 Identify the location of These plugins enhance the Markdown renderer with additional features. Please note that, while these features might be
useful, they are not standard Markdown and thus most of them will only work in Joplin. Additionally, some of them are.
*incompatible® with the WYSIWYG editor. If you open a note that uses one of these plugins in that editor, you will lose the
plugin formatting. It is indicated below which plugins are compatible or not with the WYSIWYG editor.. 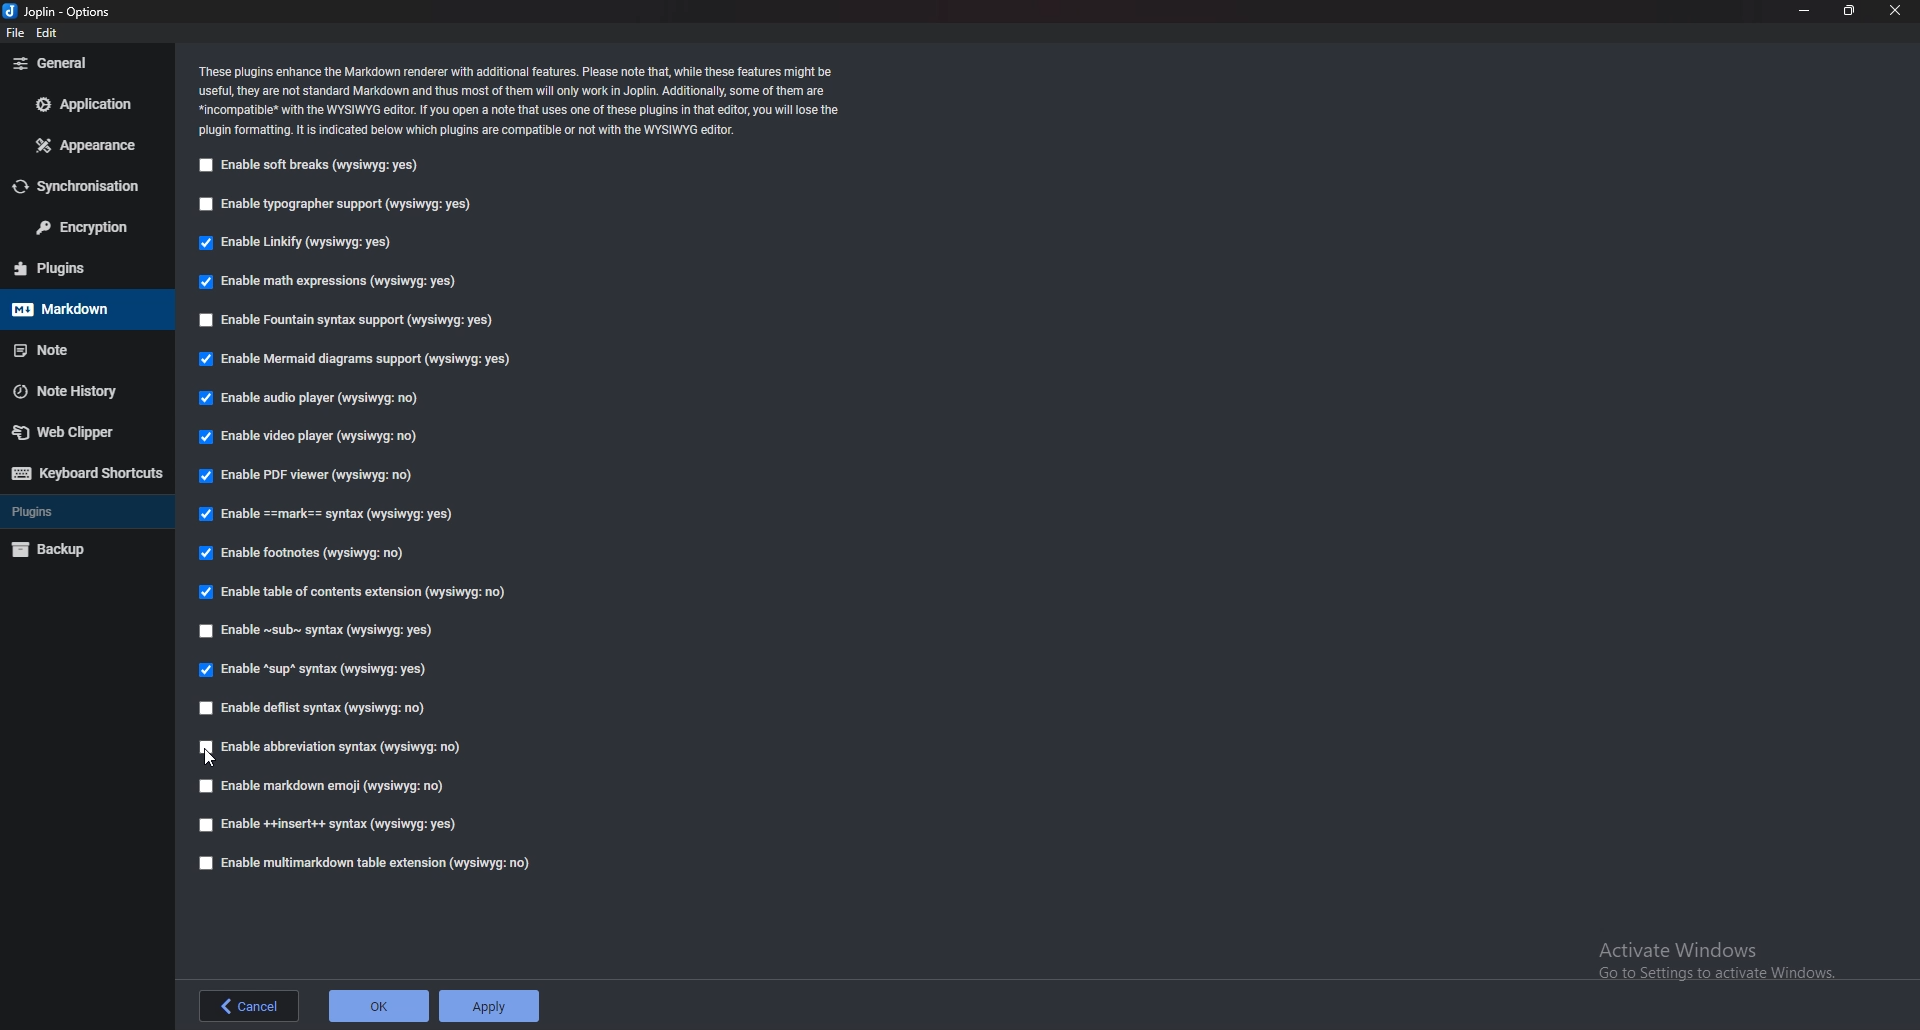
(519, 100).